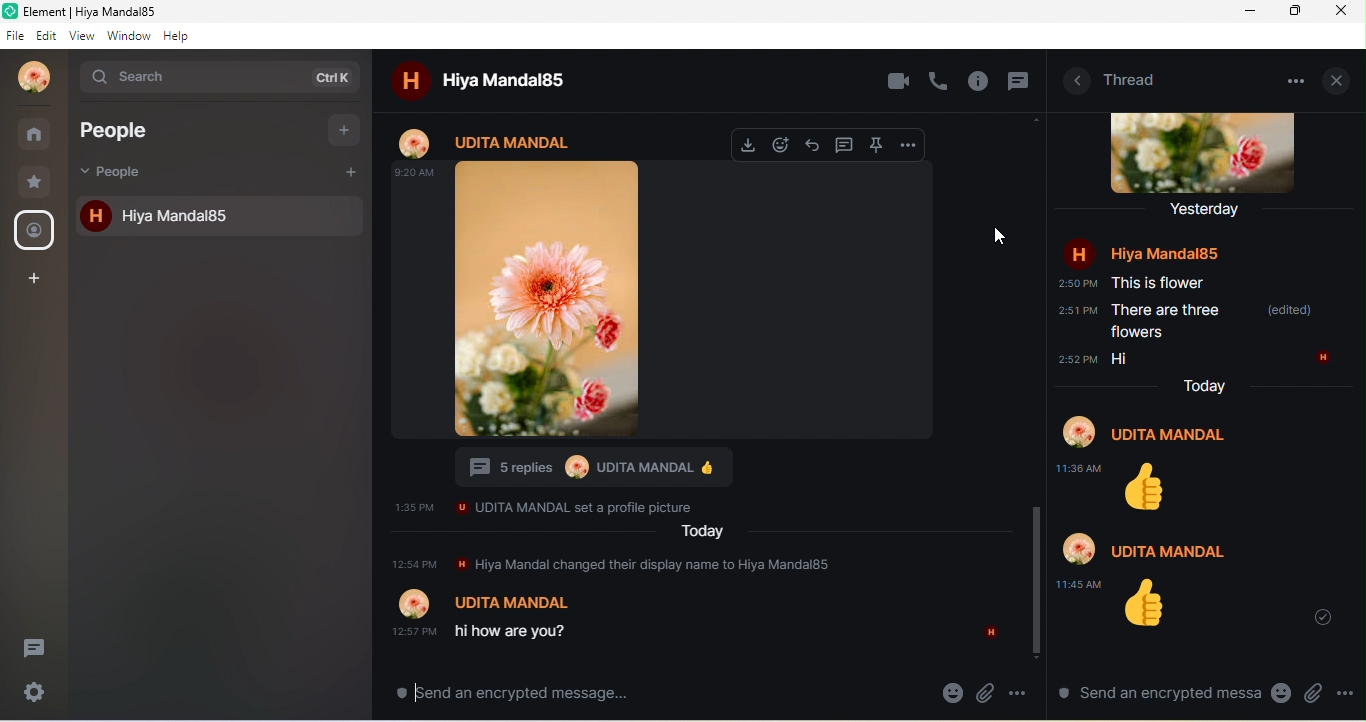  I want to click on profile photo, so click(415, 141).